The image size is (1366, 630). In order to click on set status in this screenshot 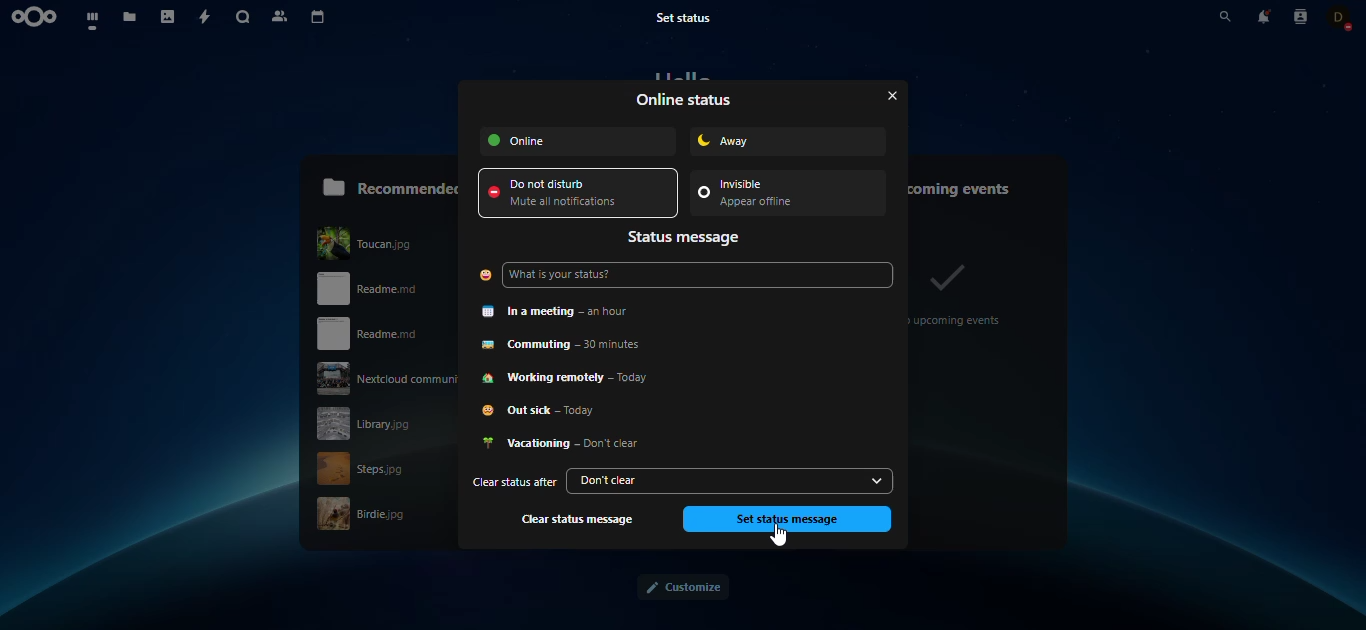, I will do `click(693, 17)`.